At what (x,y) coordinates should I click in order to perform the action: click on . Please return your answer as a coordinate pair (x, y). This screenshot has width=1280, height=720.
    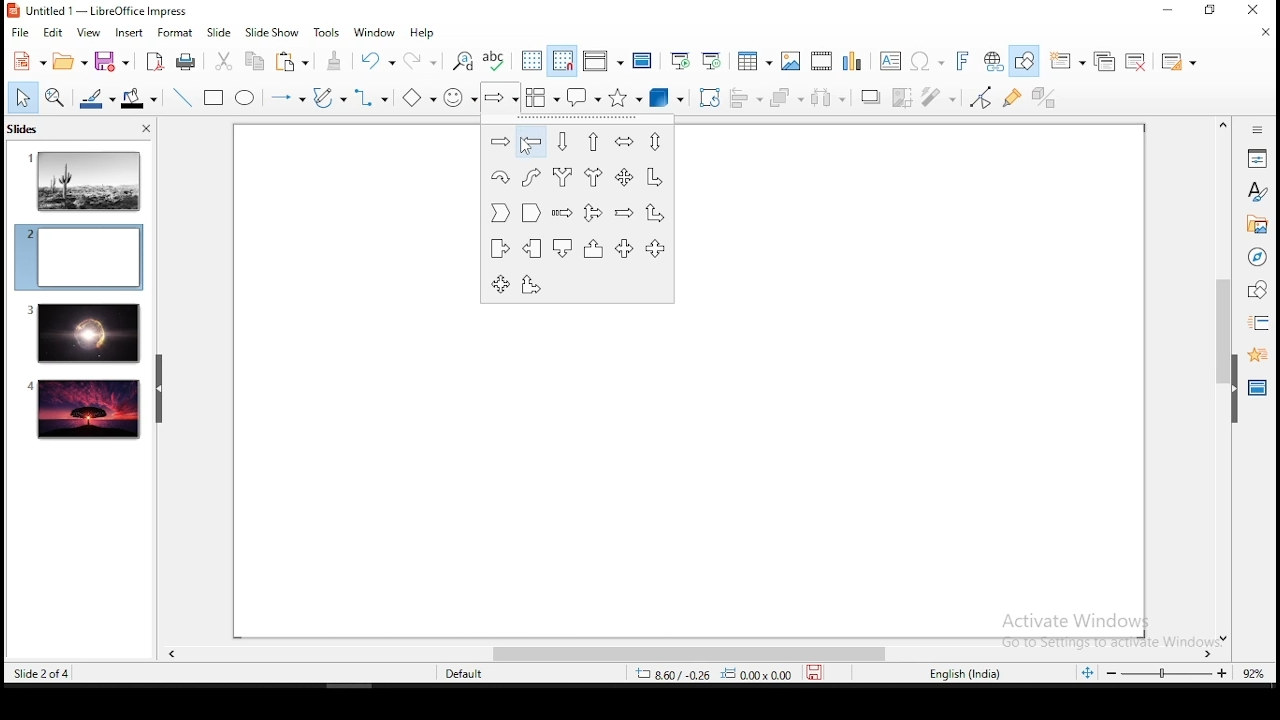
    Looking at the image, I should click on (1255, 129).